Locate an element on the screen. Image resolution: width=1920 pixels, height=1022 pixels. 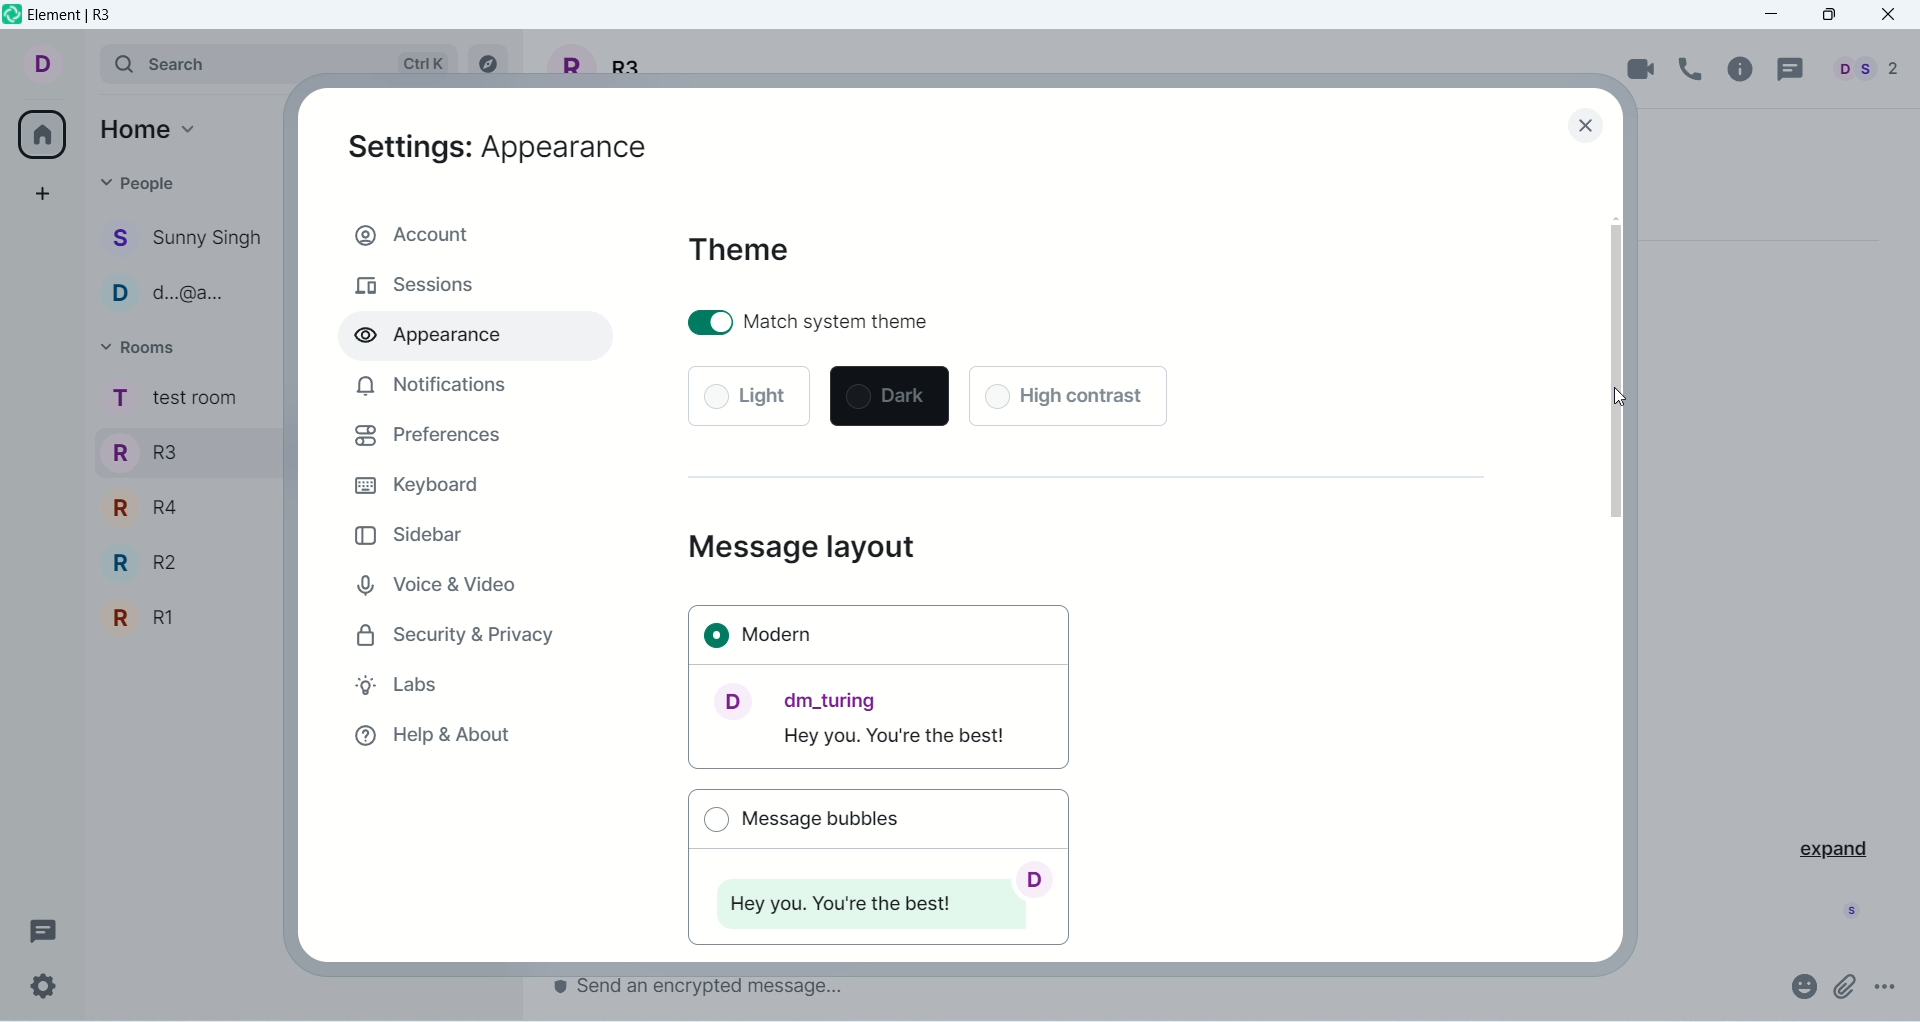
logo is located at coordinates (12, 18).